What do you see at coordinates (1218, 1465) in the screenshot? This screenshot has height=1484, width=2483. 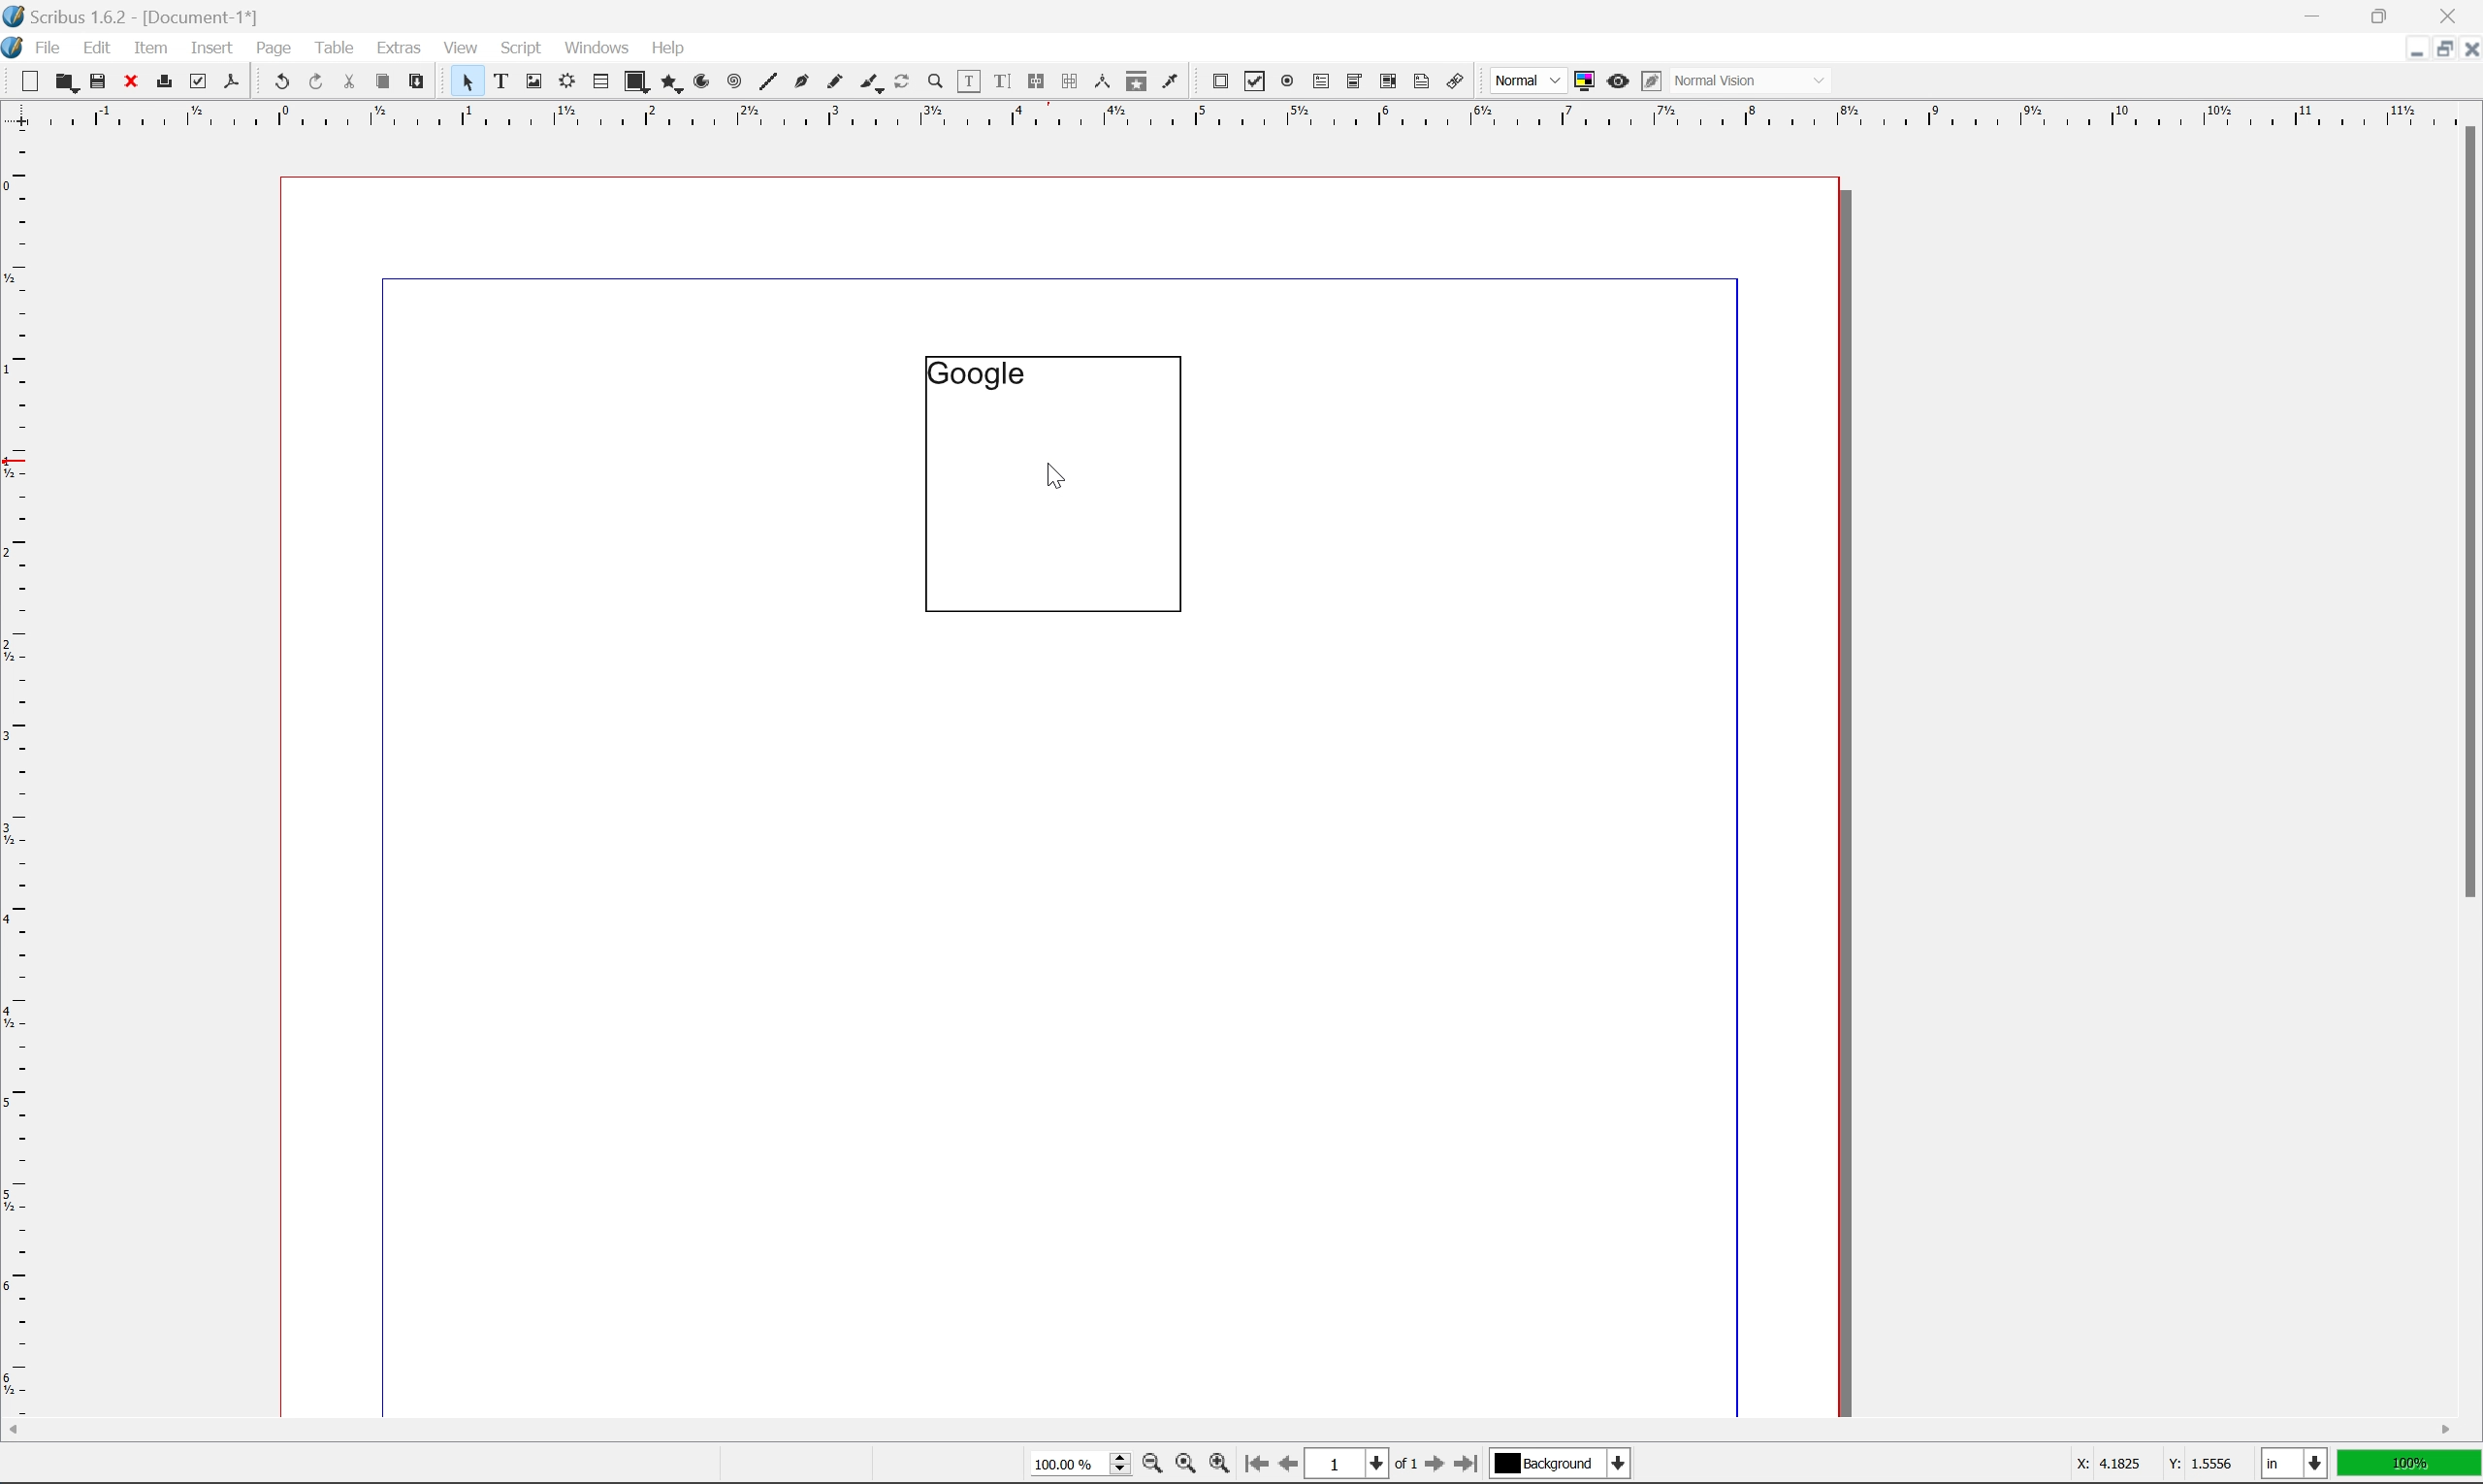 I see `zoom in` at bounding box center [1218, 1465].